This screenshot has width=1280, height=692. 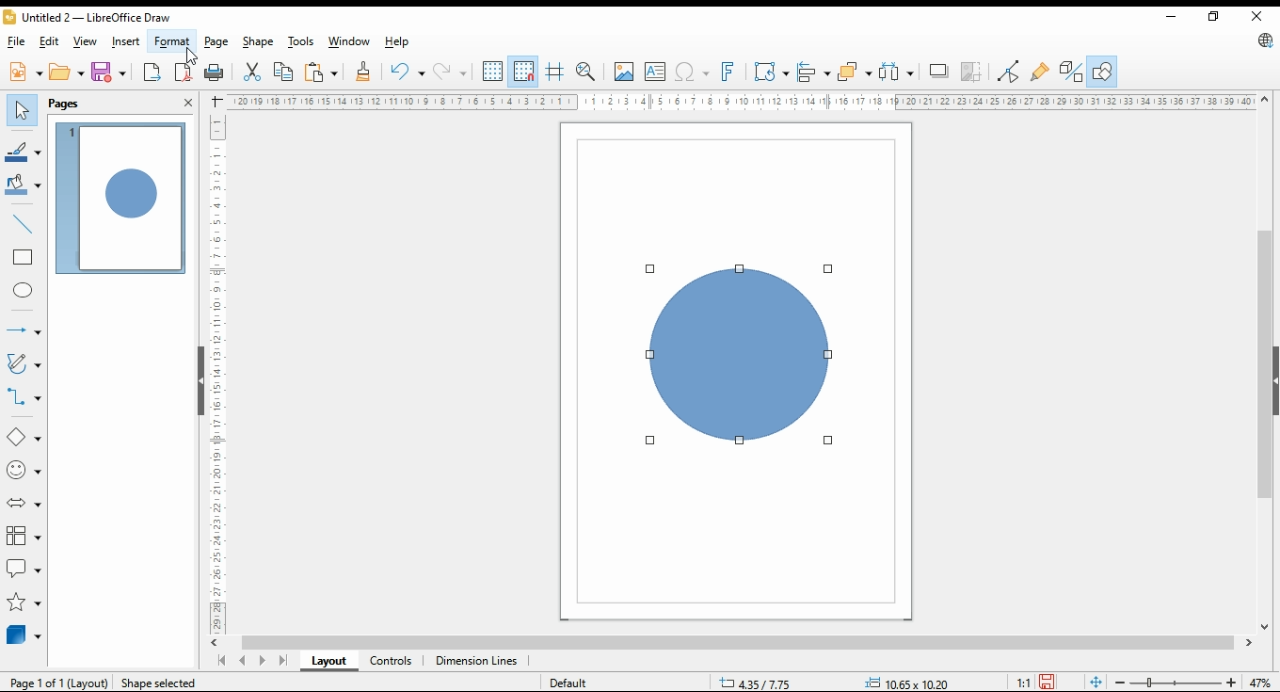 I want to click on 1:1, so click(x=1023, y=681).